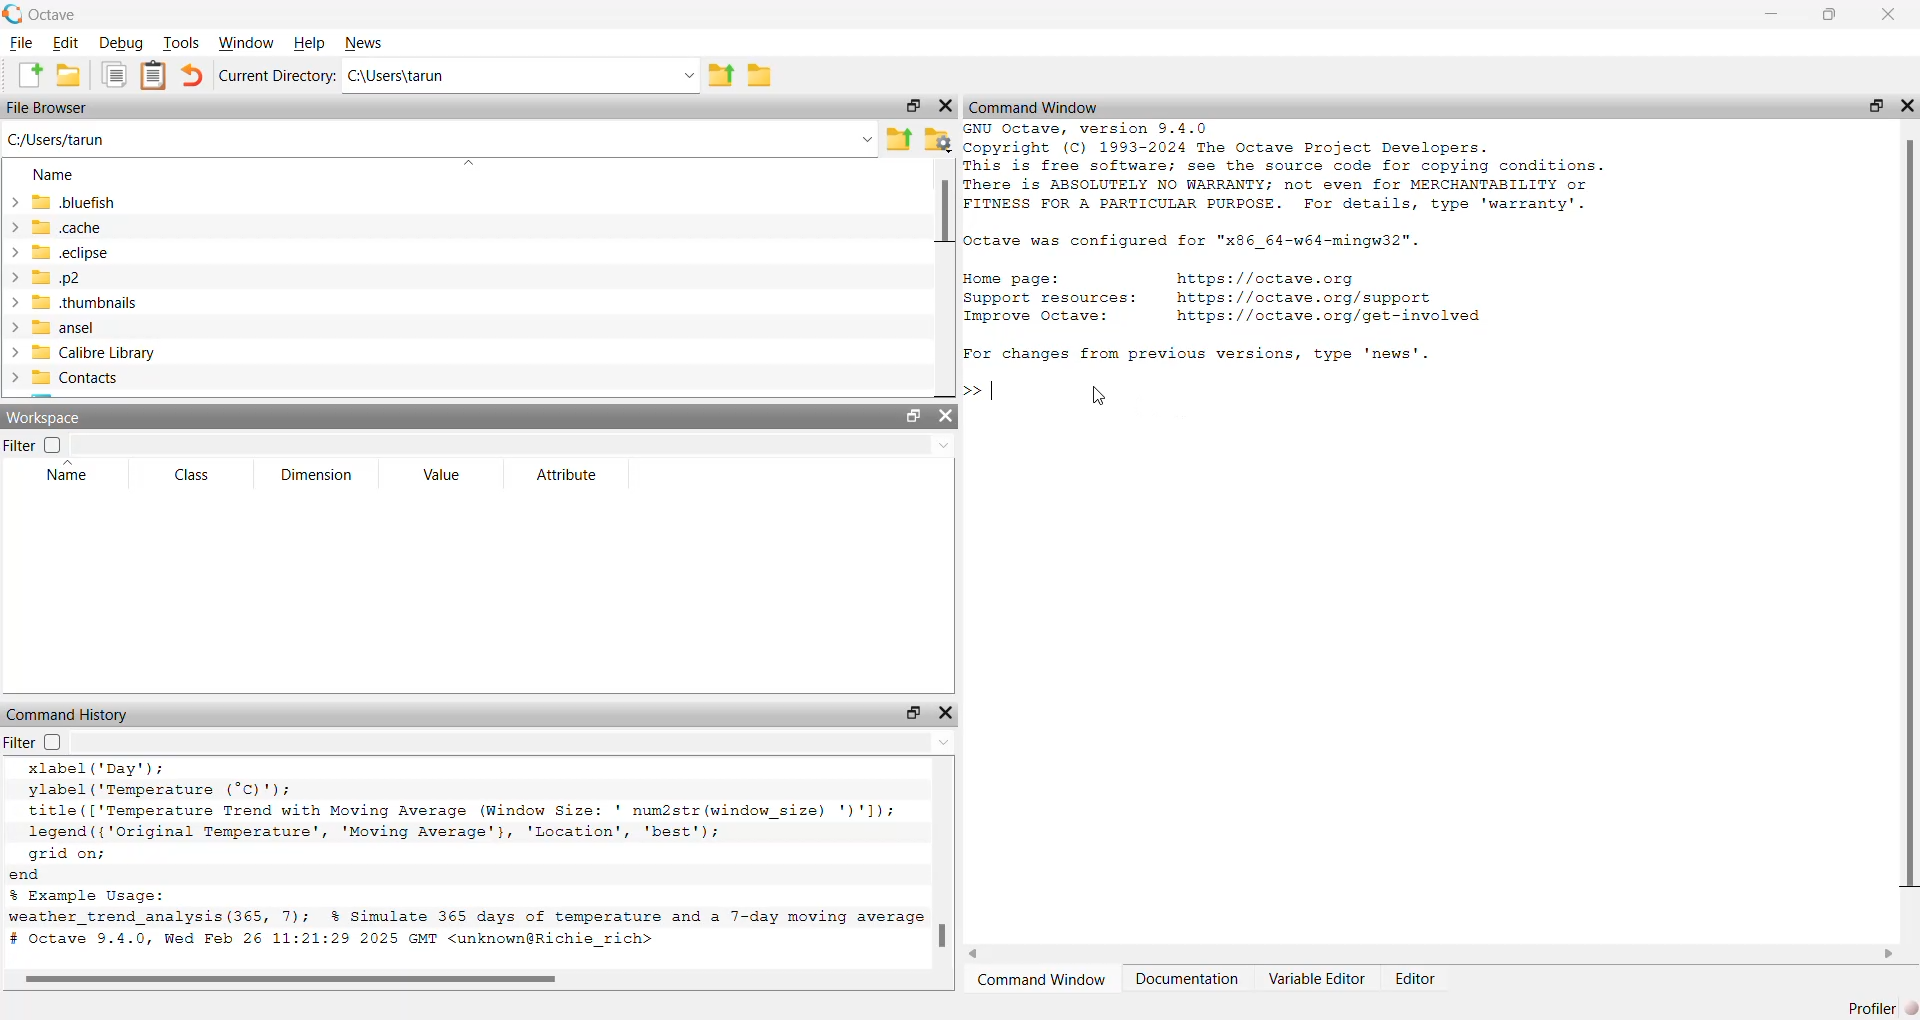 The width and height of the screenshot is (1920, 1020). What do you see at coordinates (50, 107) in the screenshot?
I see `File Browser` at bounding box center [50, 107].